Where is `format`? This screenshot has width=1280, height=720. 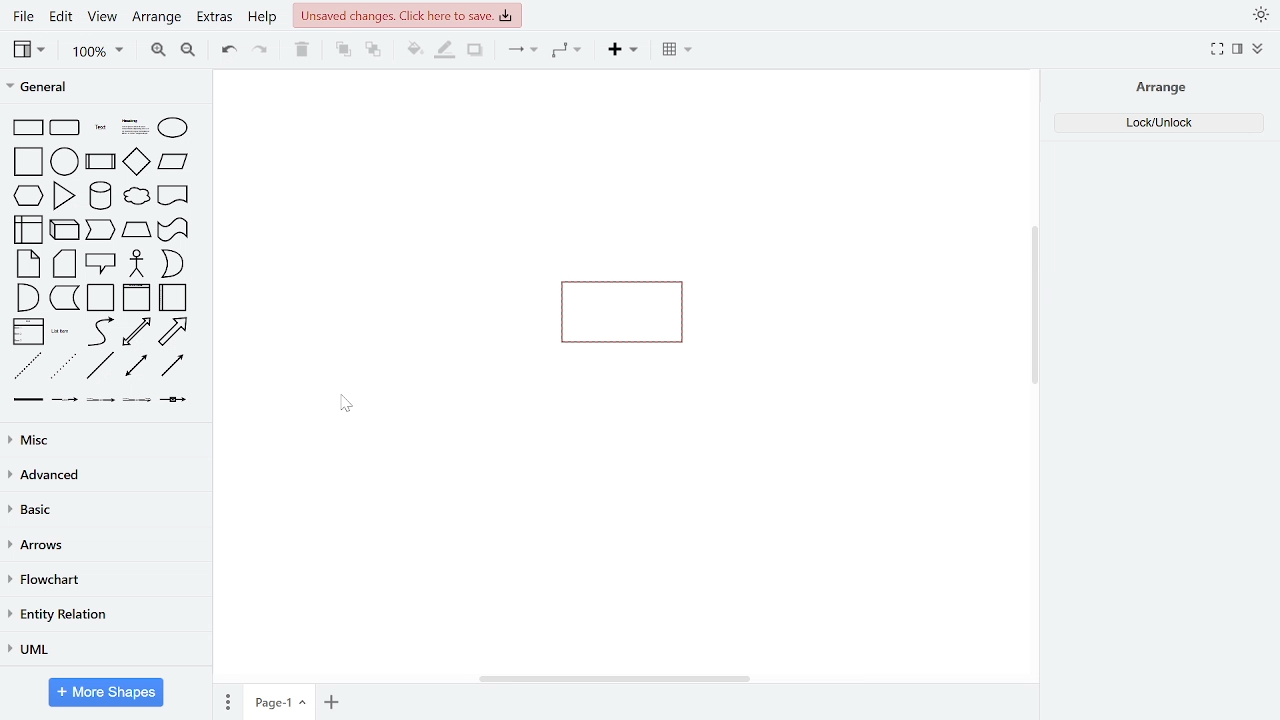 format is located at coordinates (1238, 49).